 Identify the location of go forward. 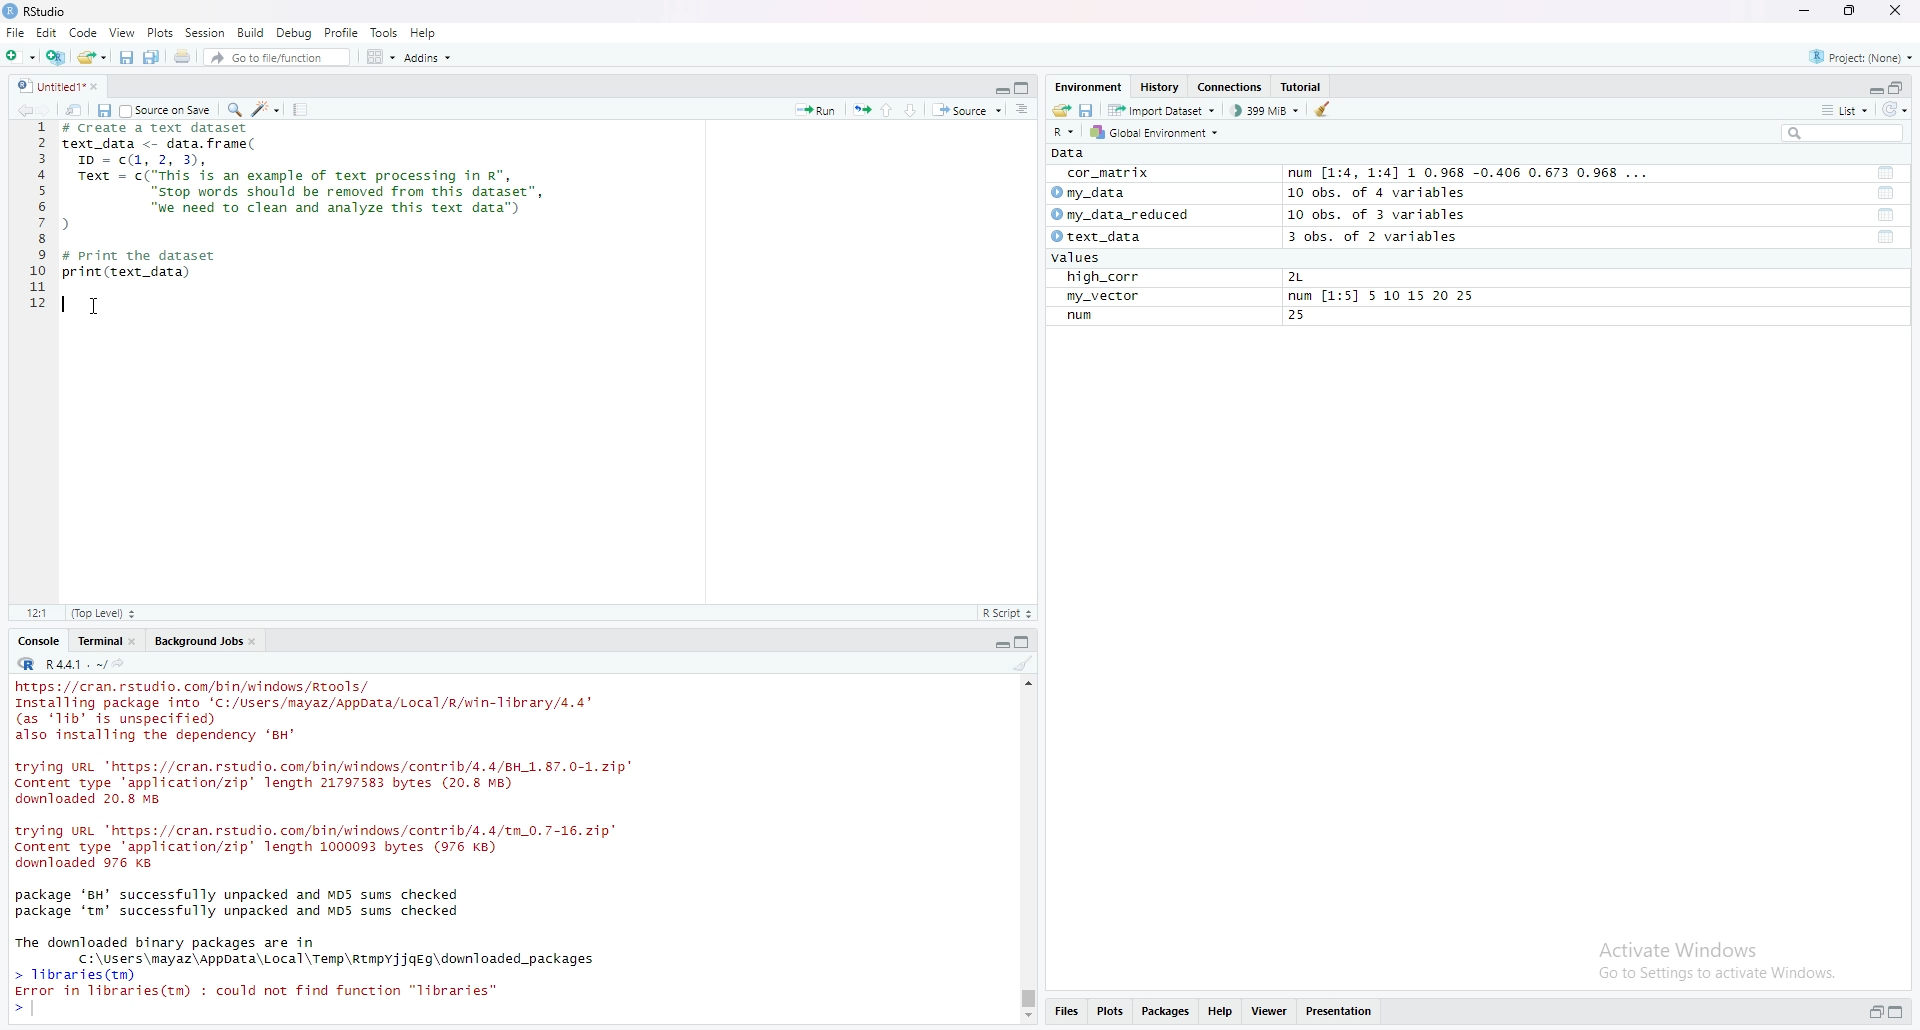
(49, 110).